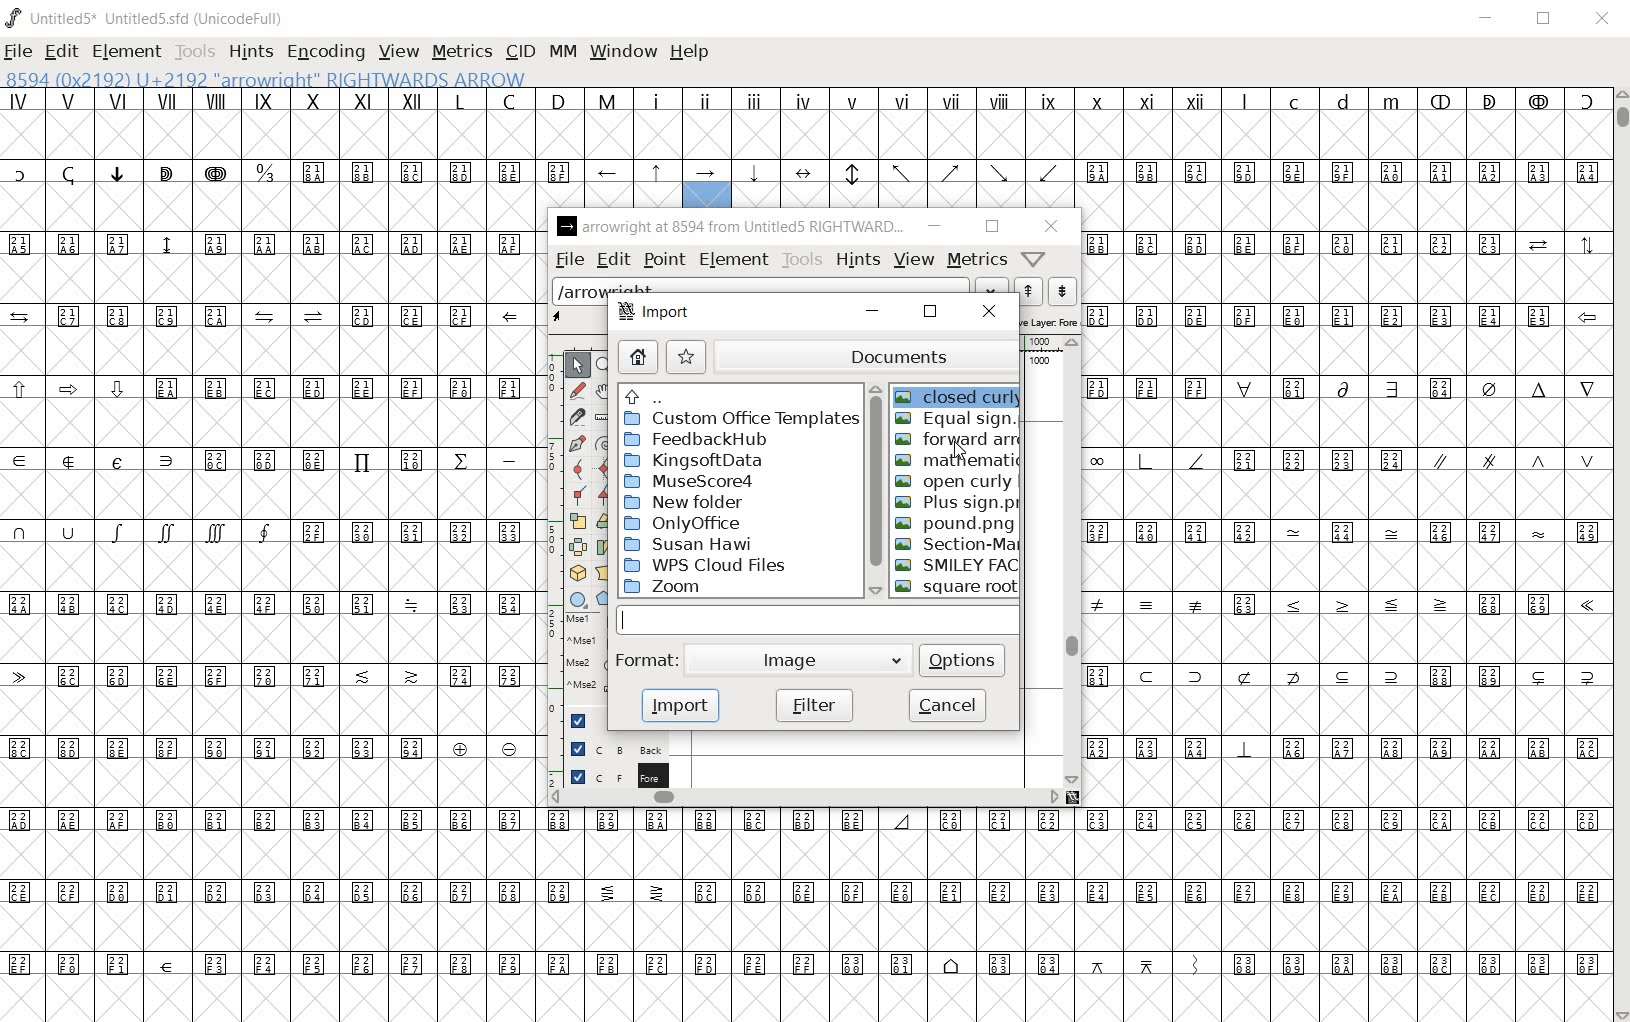  What do you see at coordinates (610, 775) in the screenshot?
I see `foreground` at bounding box center [610, 775].